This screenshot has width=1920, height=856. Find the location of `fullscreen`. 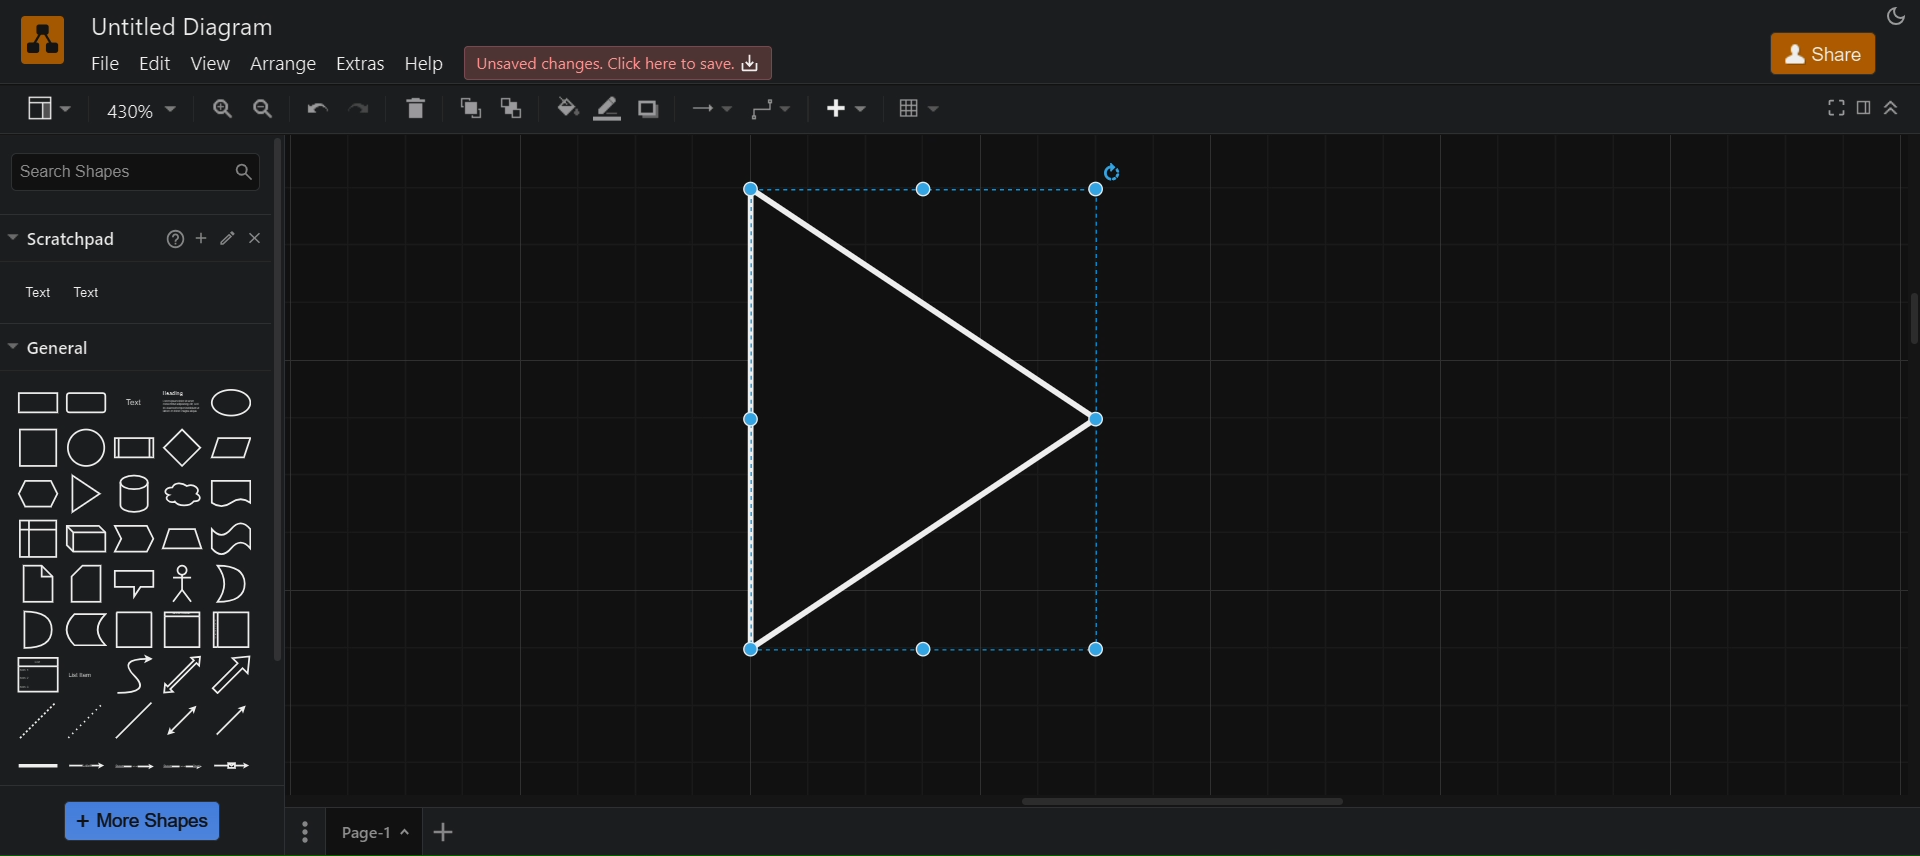

fullscreen is located at coordinates (1832, 105).